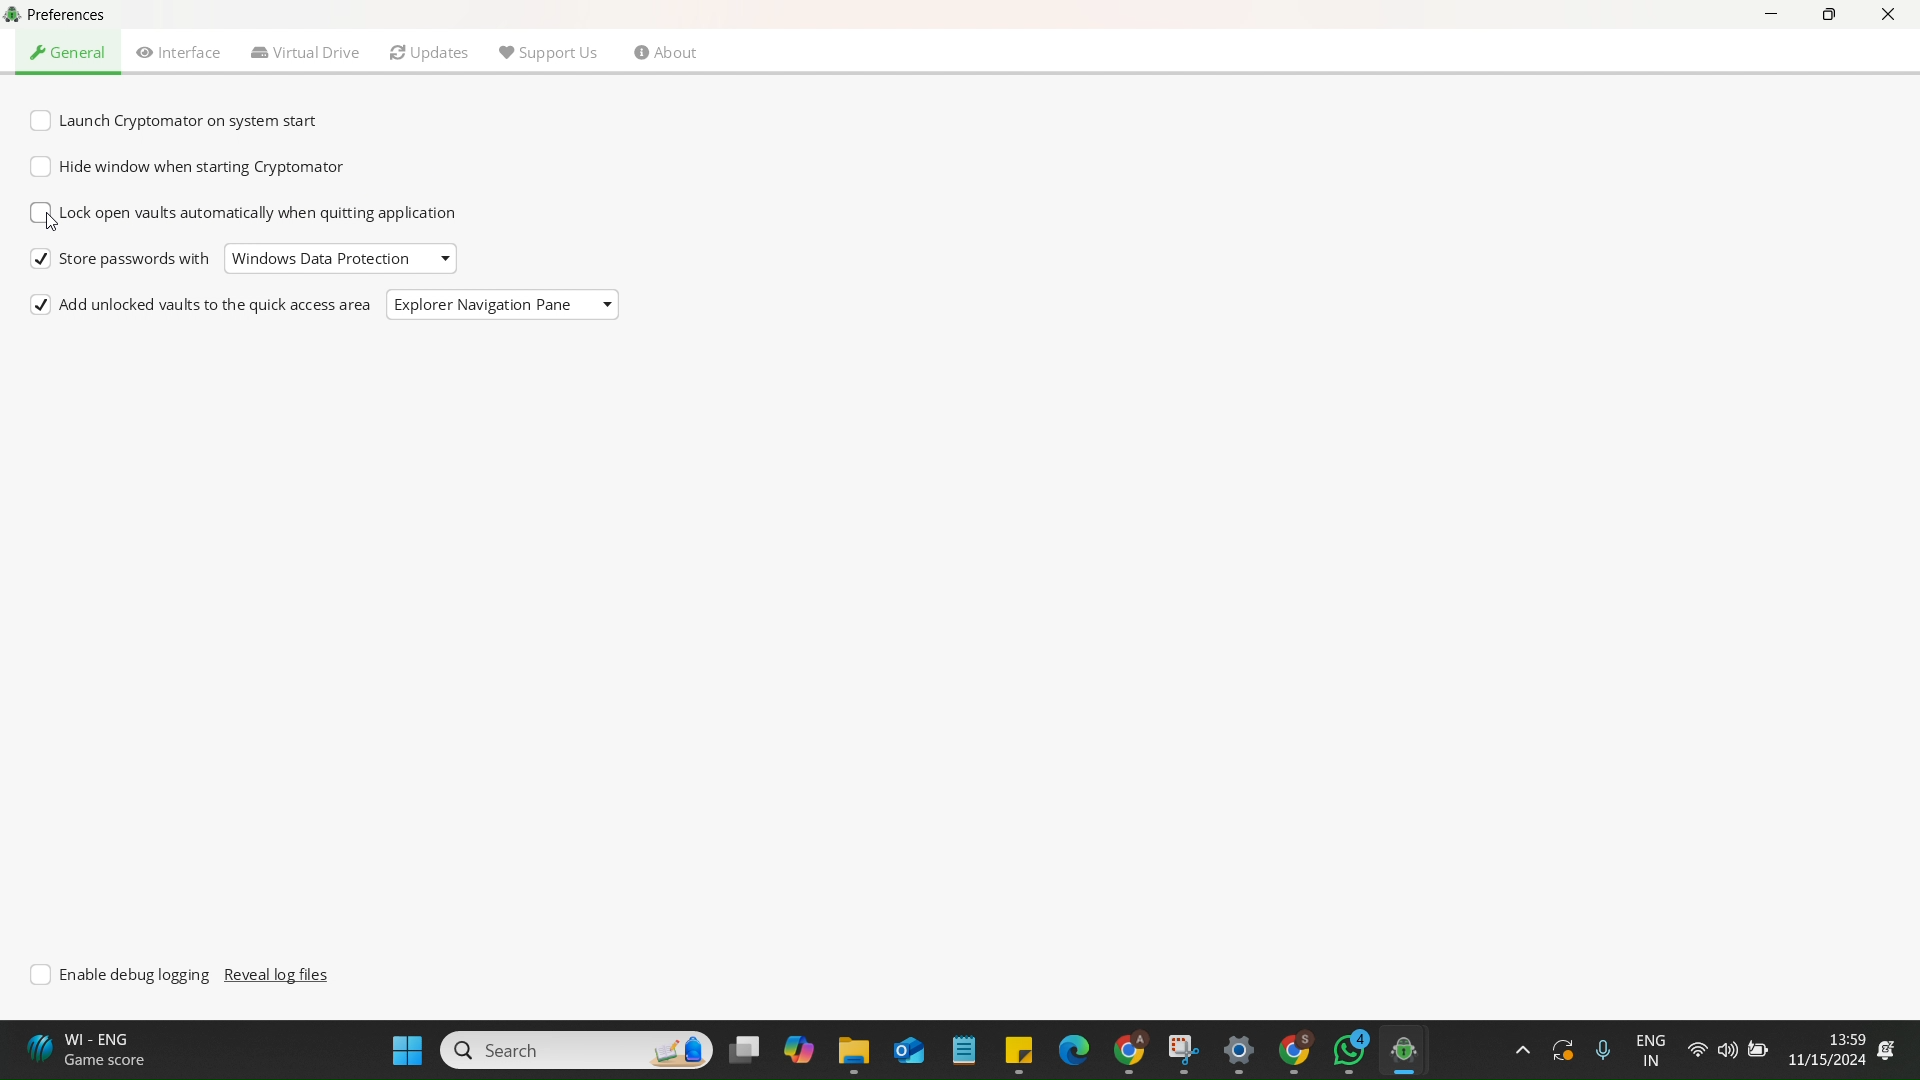 The width and height of the screenshot is (1920, 1080). I want to click on File Explorer, so click(851, 1054).